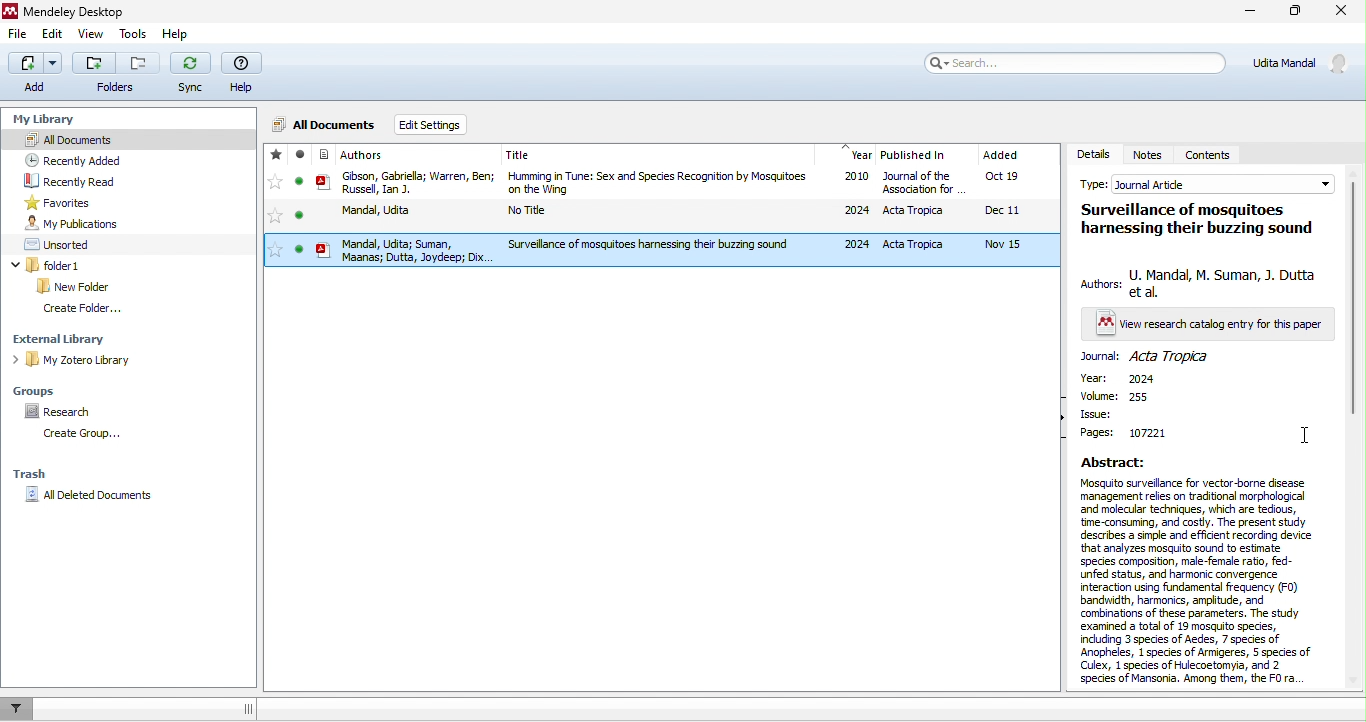 Image resolution: width=1366 pixels, height=722 pixels. Describe the element at coordinates (40, 391) in the screenshot. I see `groups` at that location.